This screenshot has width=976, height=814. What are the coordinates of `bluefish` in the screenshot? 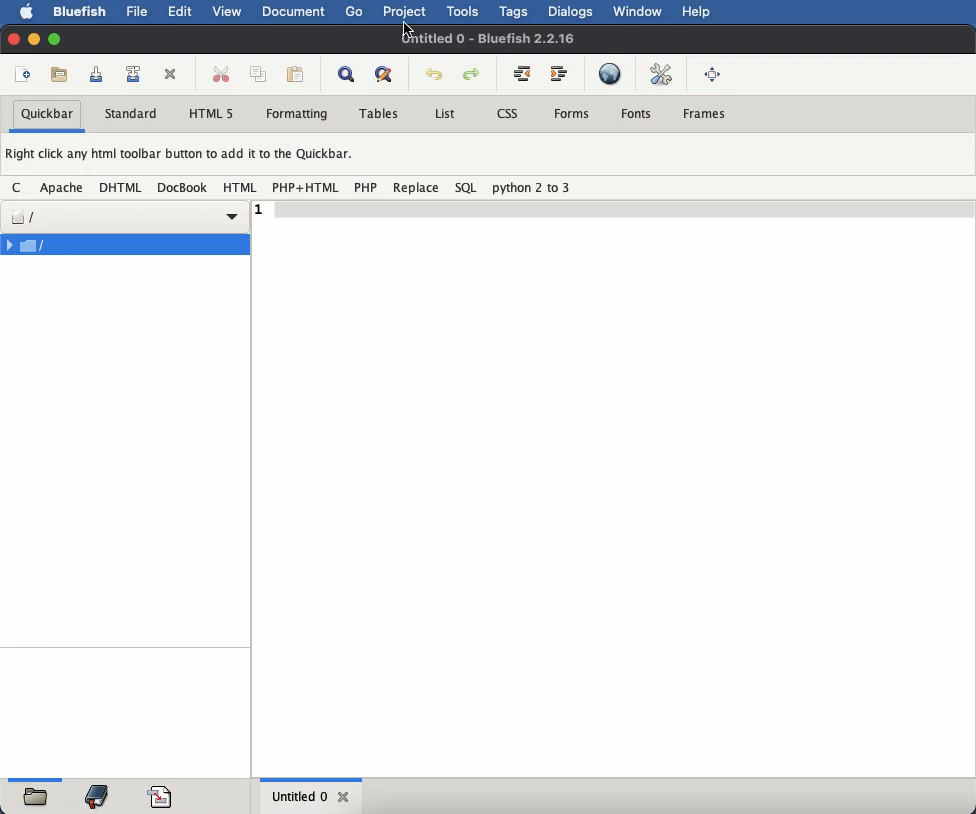 It's located at (79, 9).